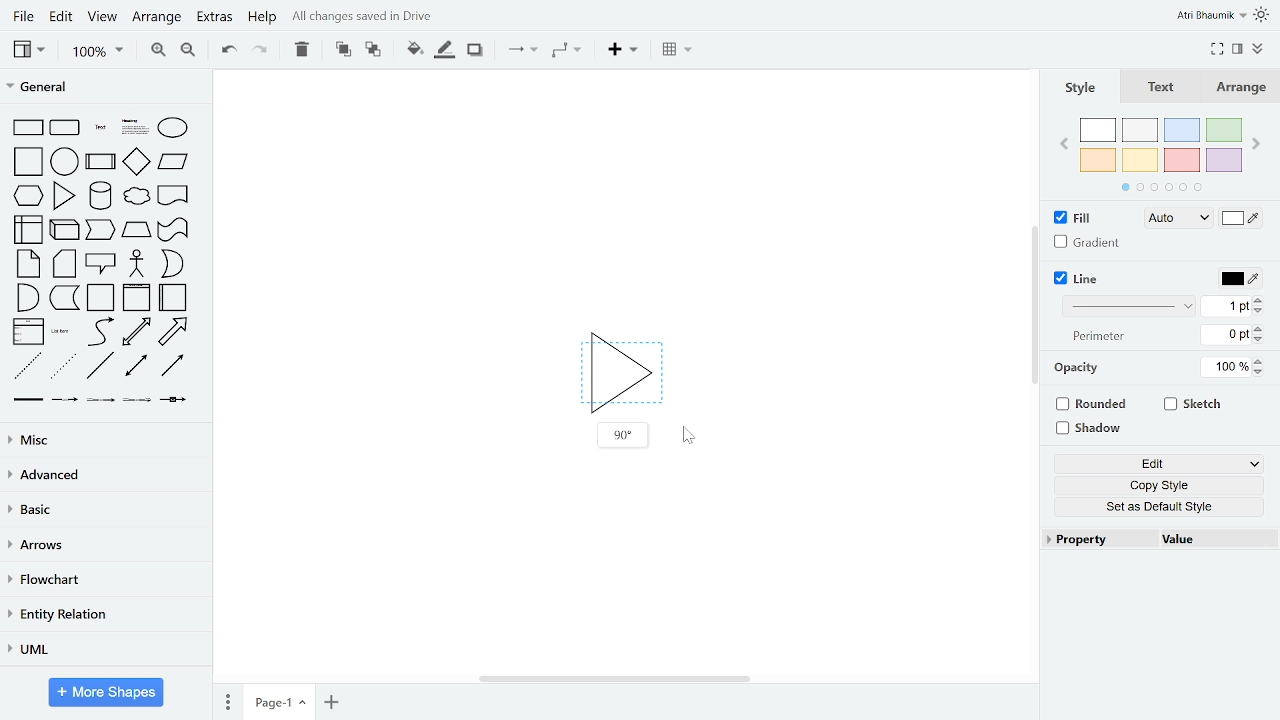 The height and width of the screenshot is (720, 1280). I want to click on document, so click(173, 194).